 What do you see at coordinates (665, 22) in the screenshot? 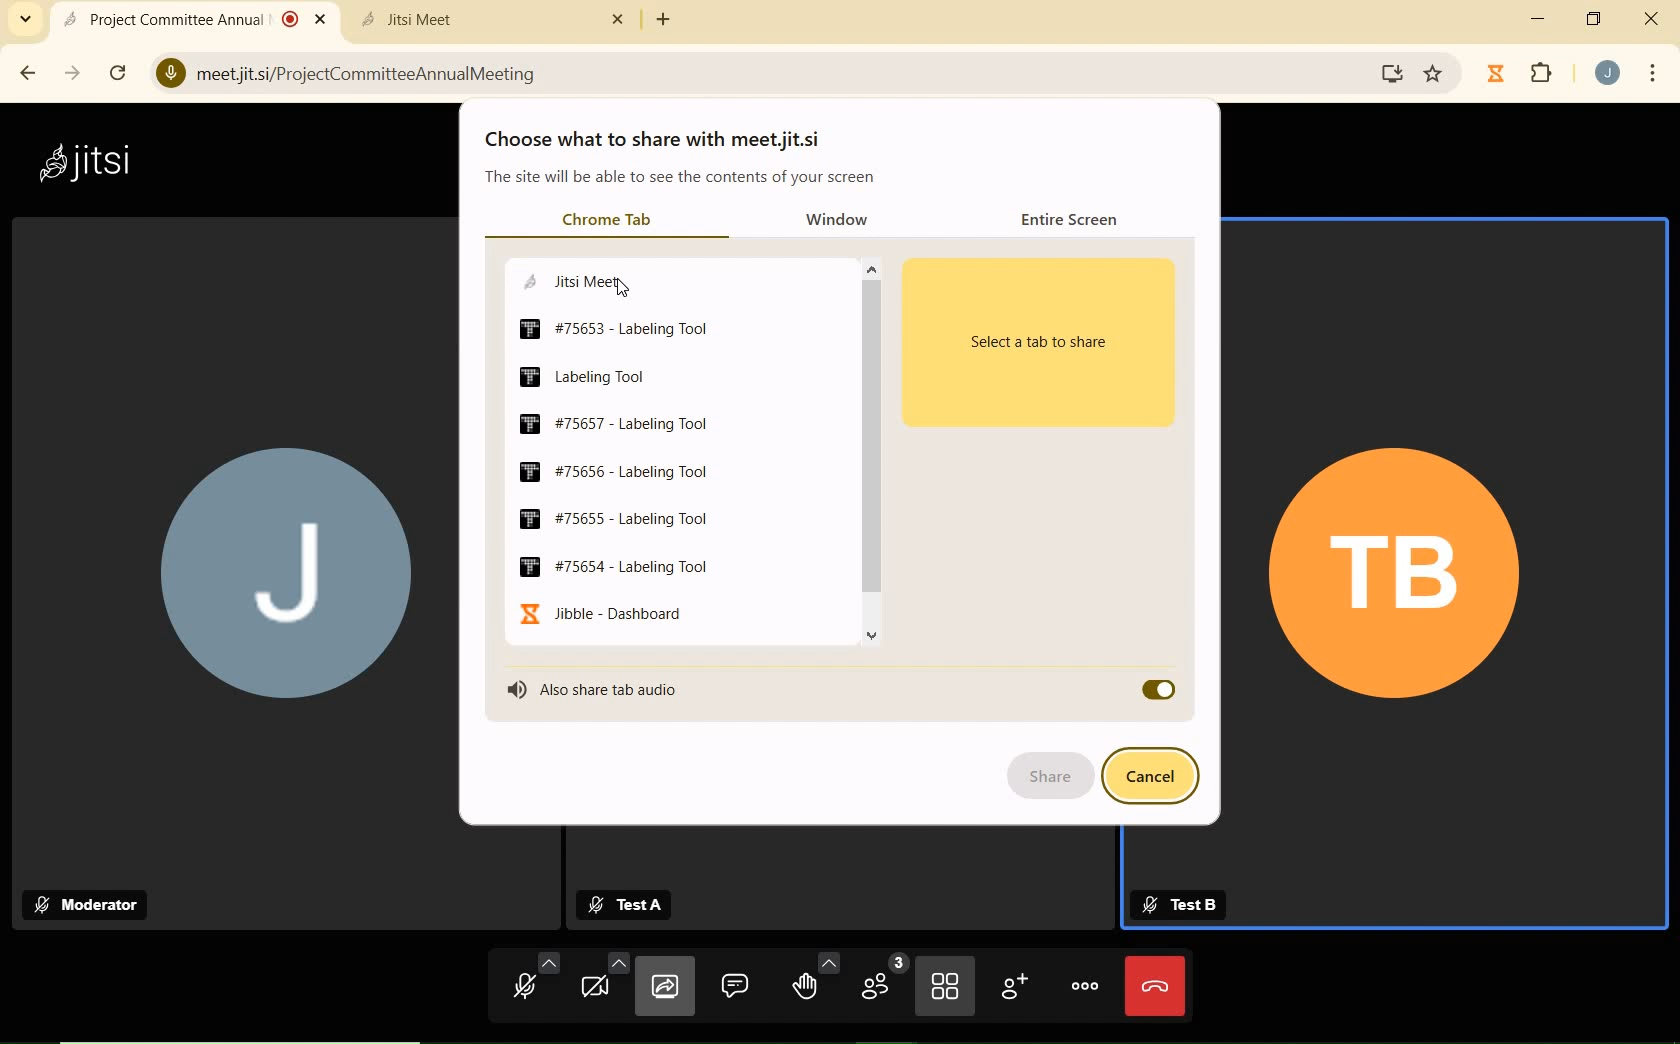
I see `new tab` at bounding box center [665, 22].